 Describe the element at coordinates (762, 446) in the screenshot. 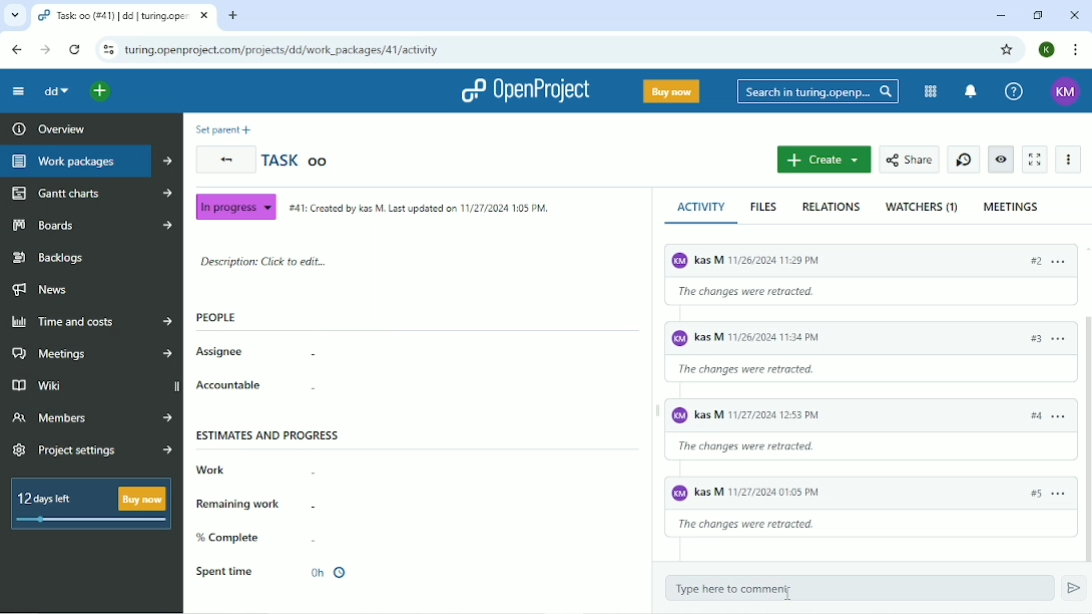

I see `The changes were retracted` at that location.